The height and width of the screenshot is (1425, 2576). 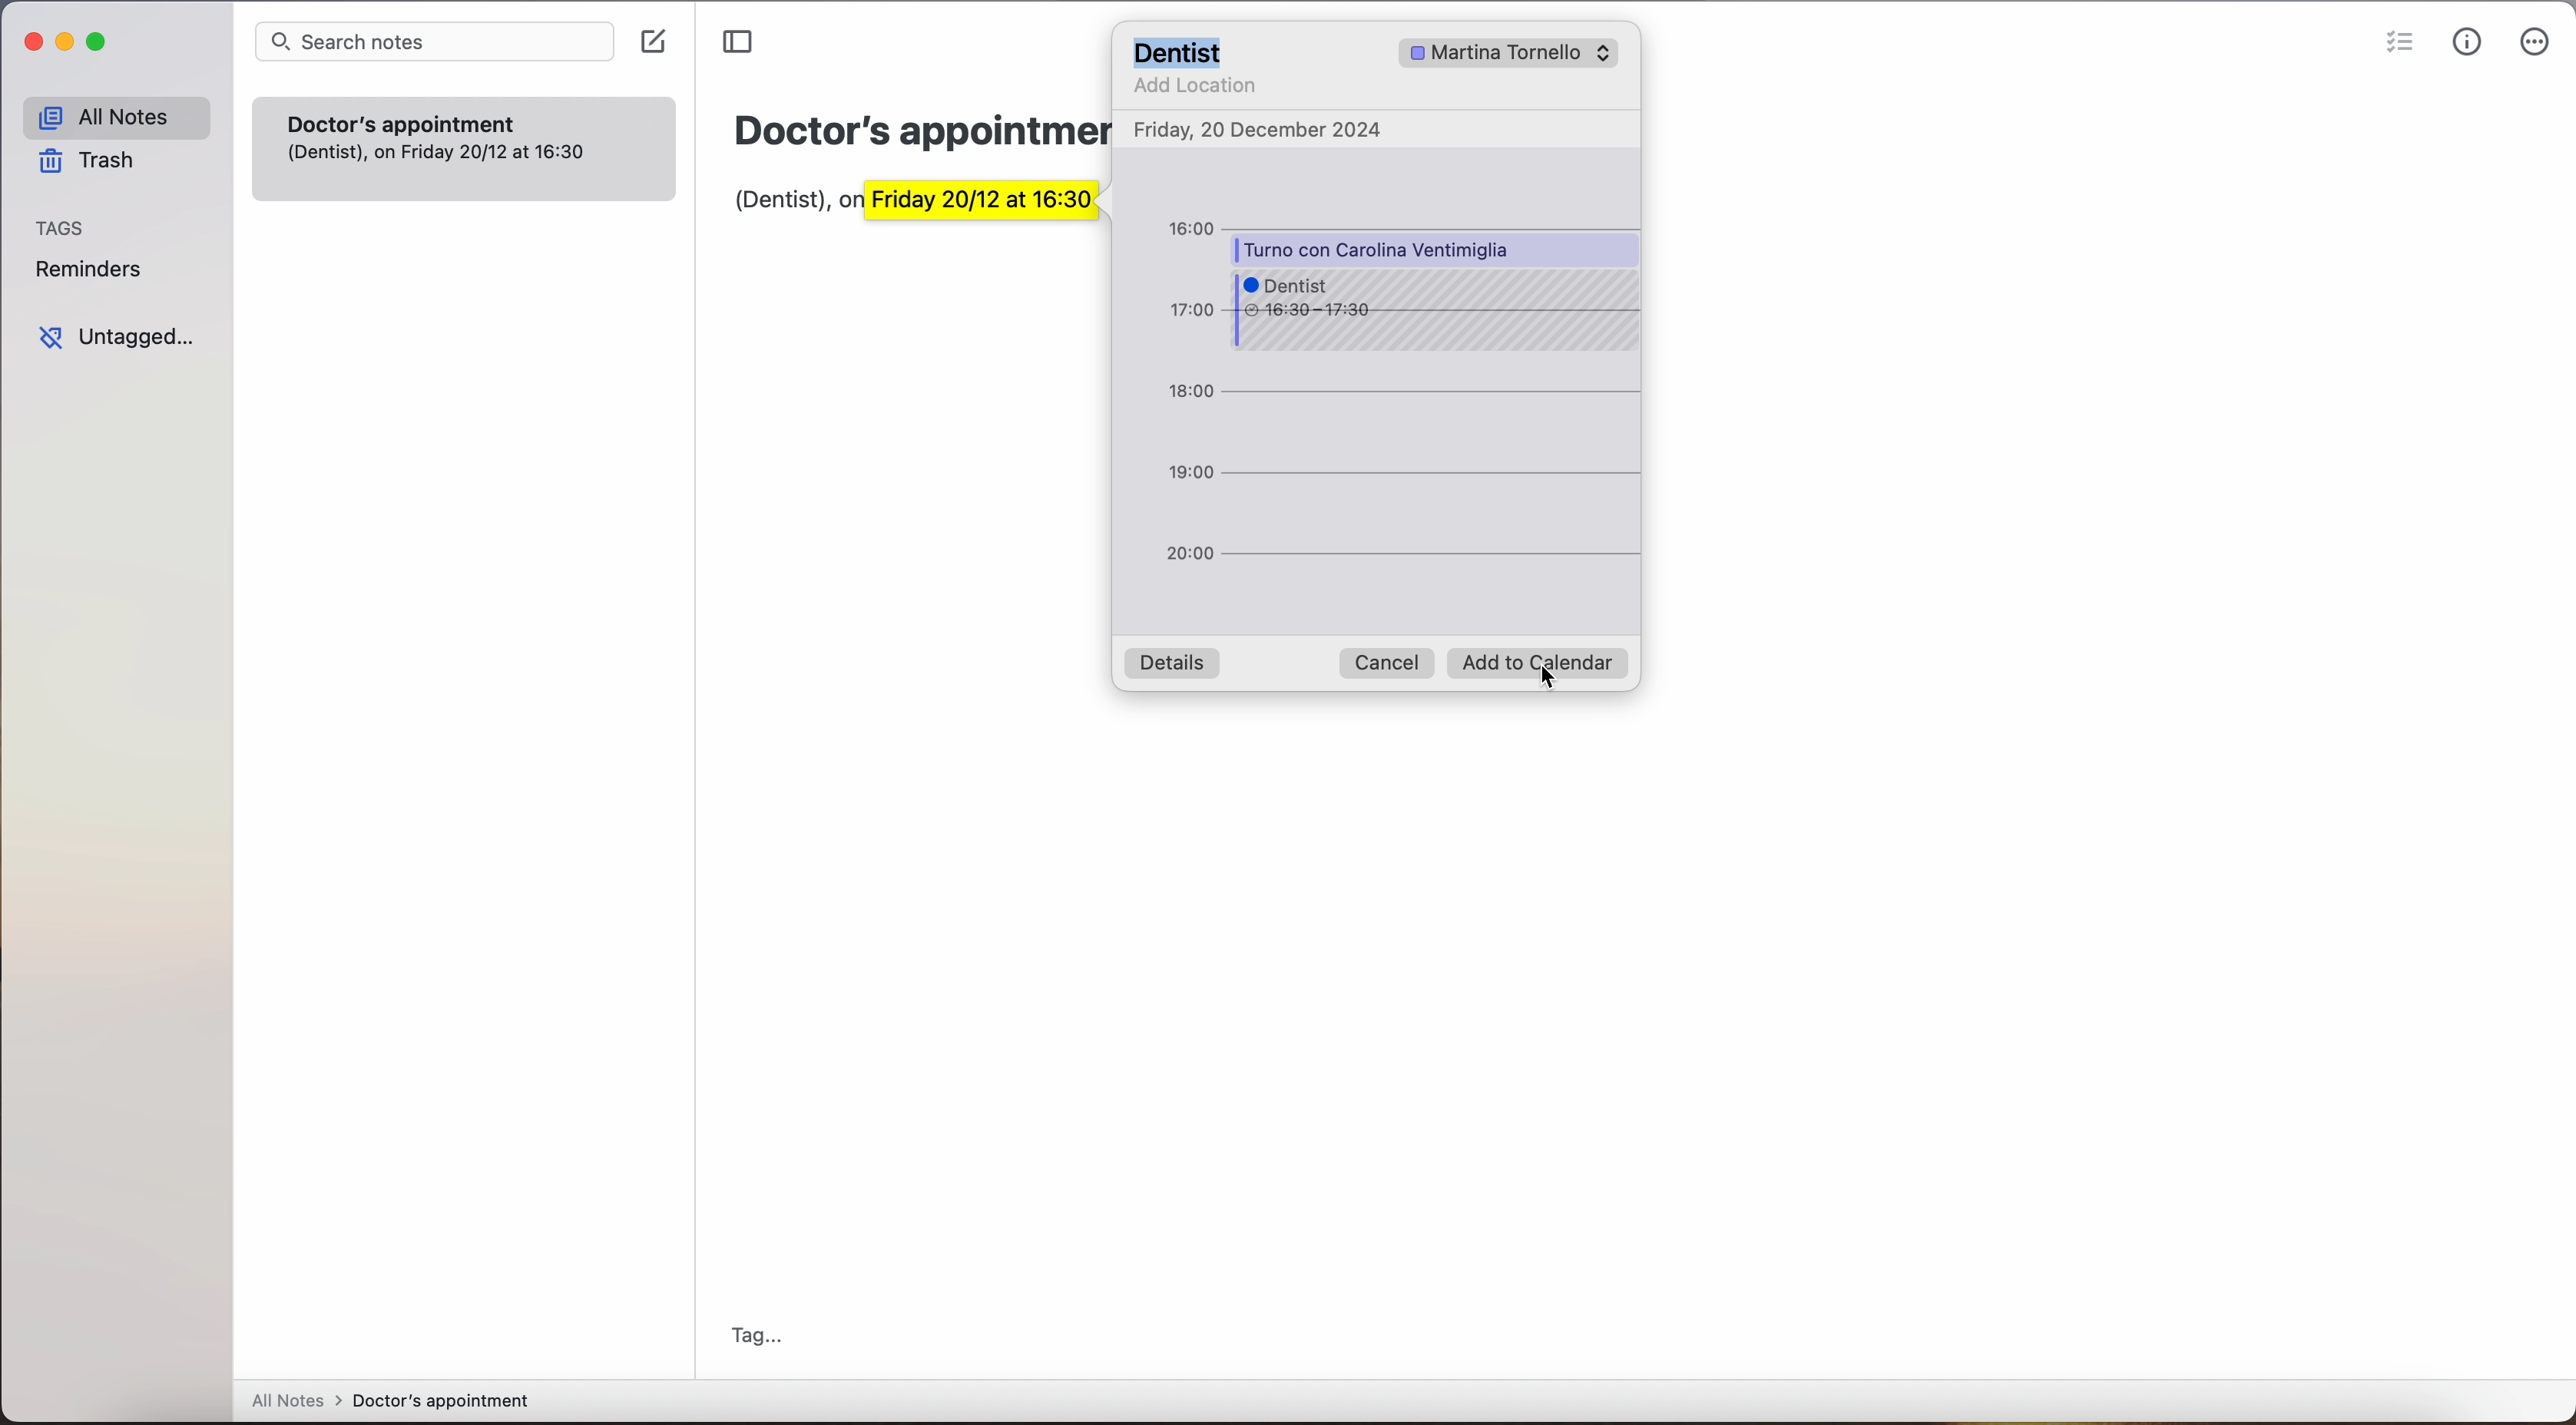 I want to click on Untagged..., so click(x=124, y=338).